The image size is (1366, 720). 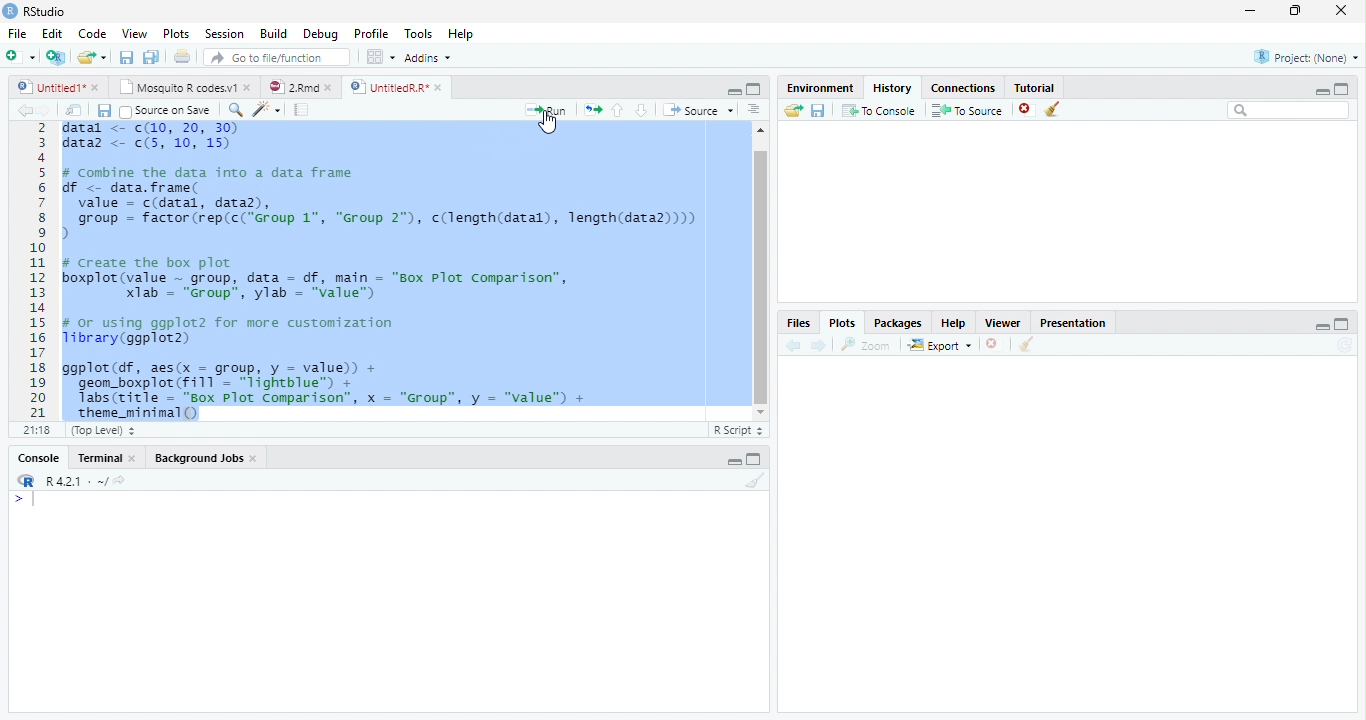 I want to click on Background Jobs, so click(x=199, y=457).